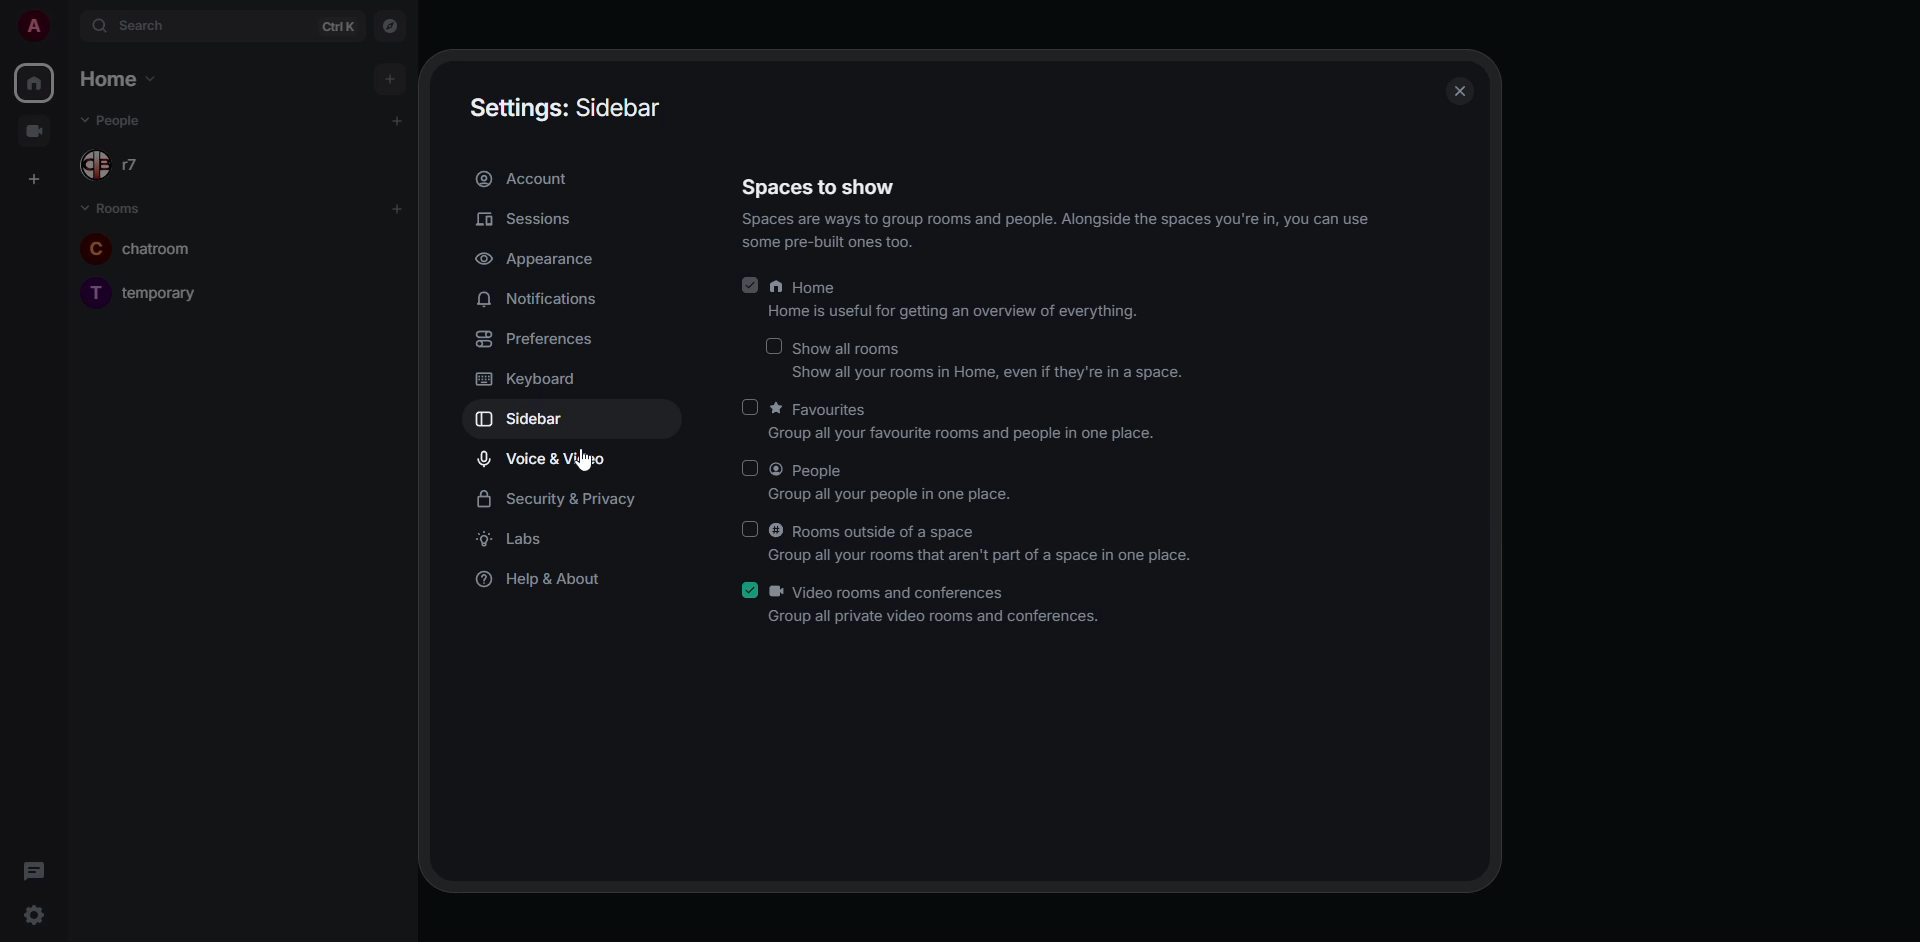 Image resolution: width=1920 pixels, height=942 pixels. I want to click on people, so click(898, 482).